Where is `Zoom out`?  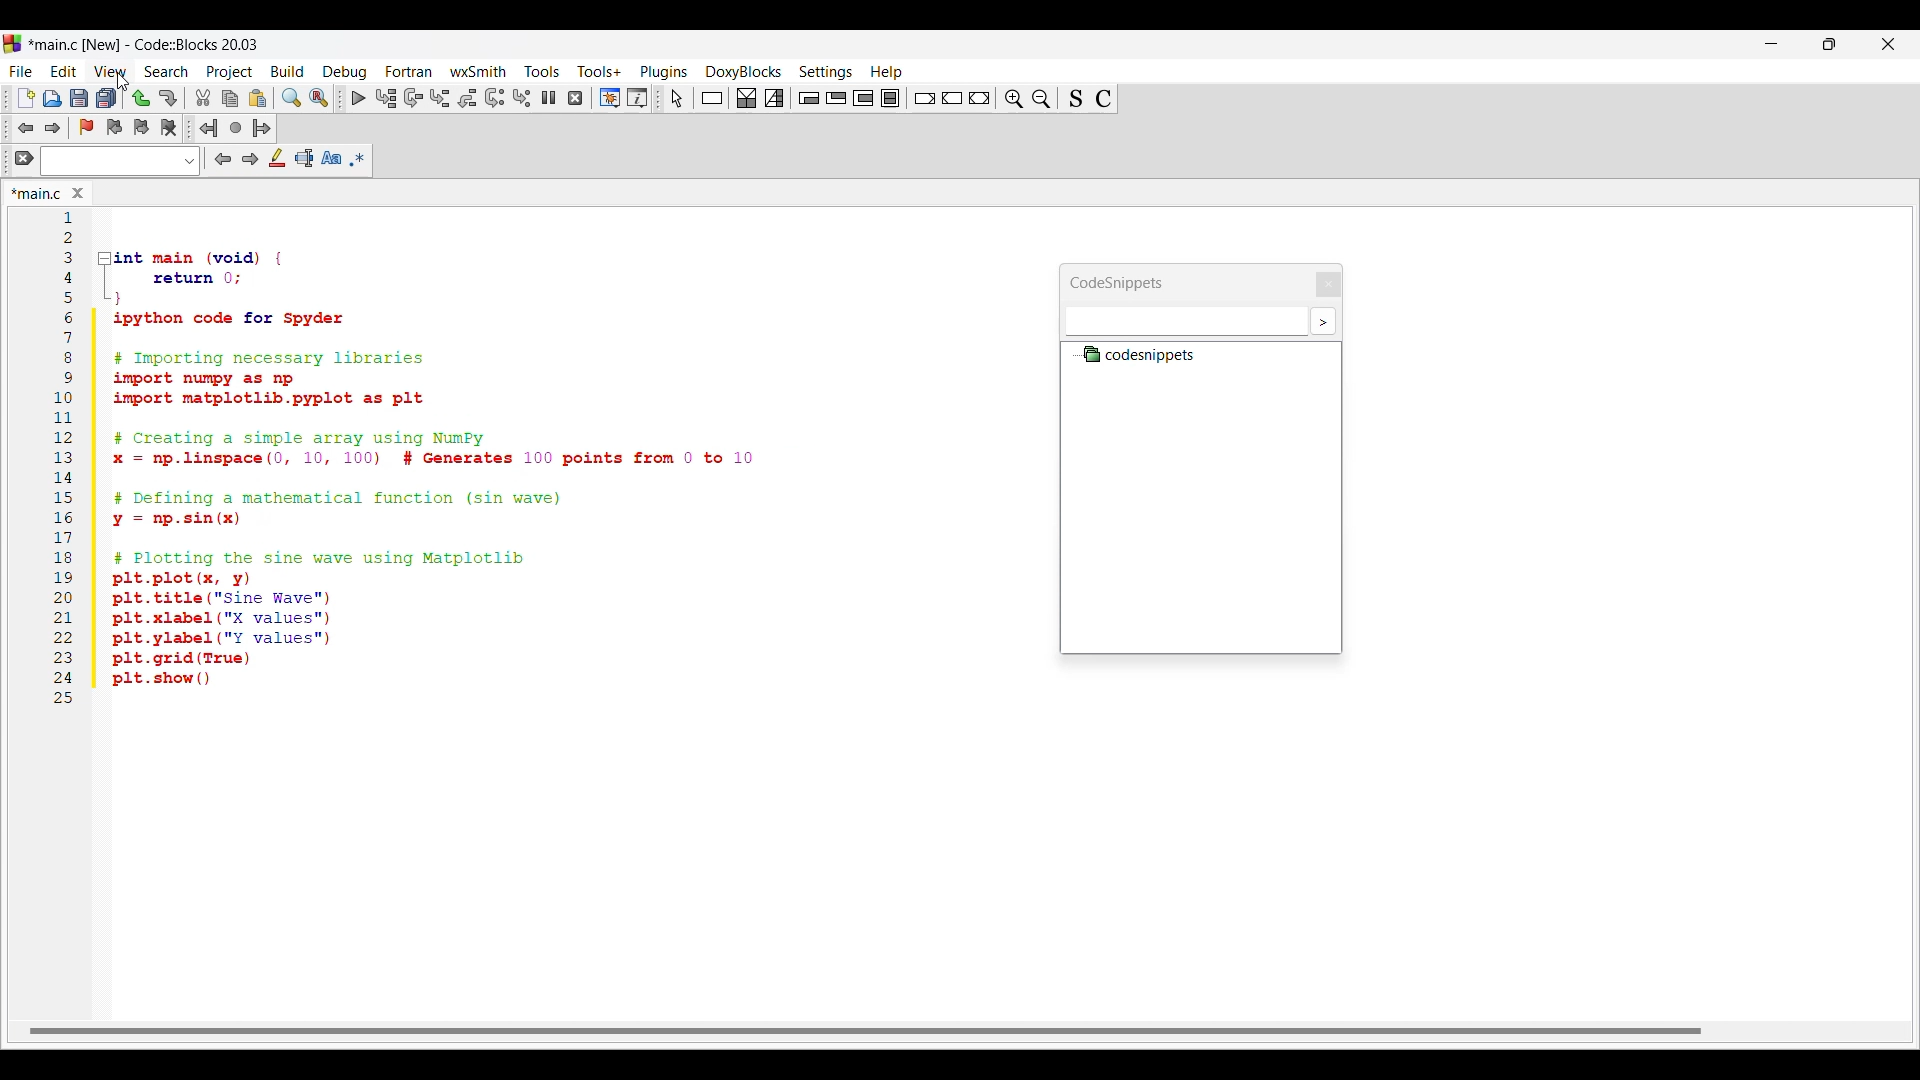 Zoom out is located at coordinates (1013, 98).